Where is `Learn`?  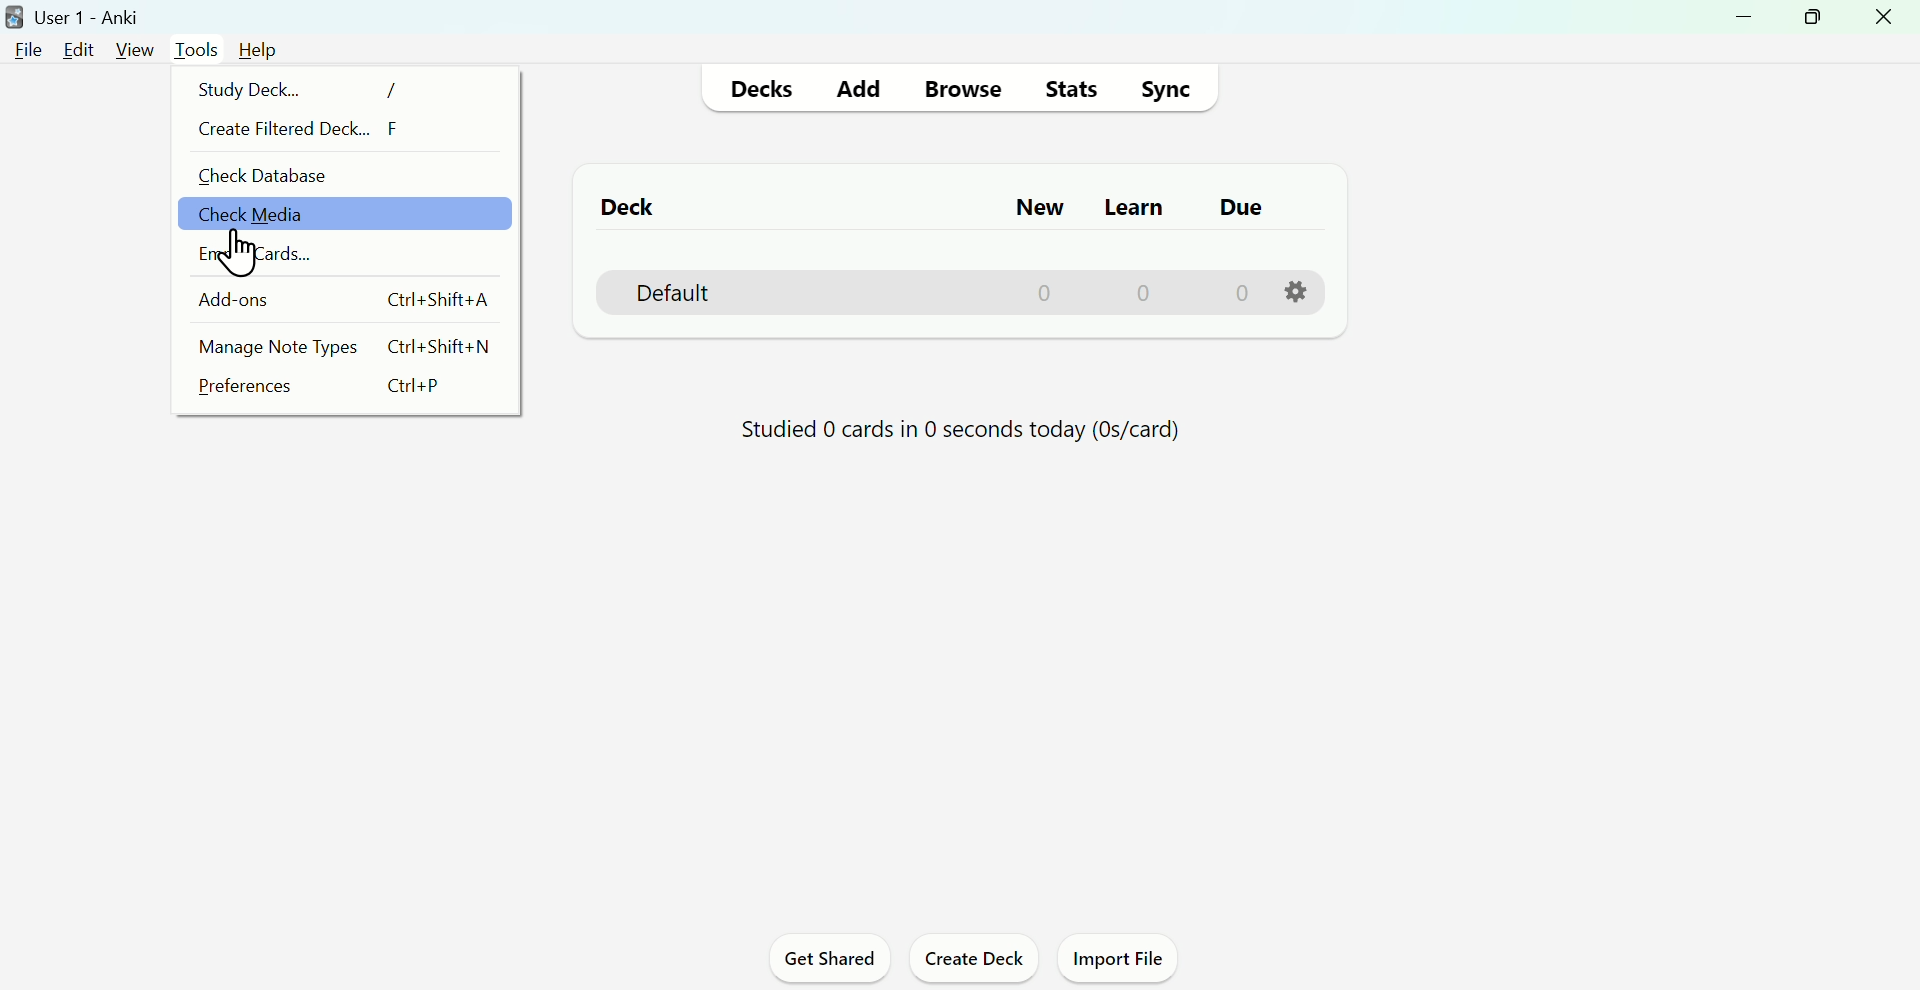
Learn is located at coordinates (1135, 206).